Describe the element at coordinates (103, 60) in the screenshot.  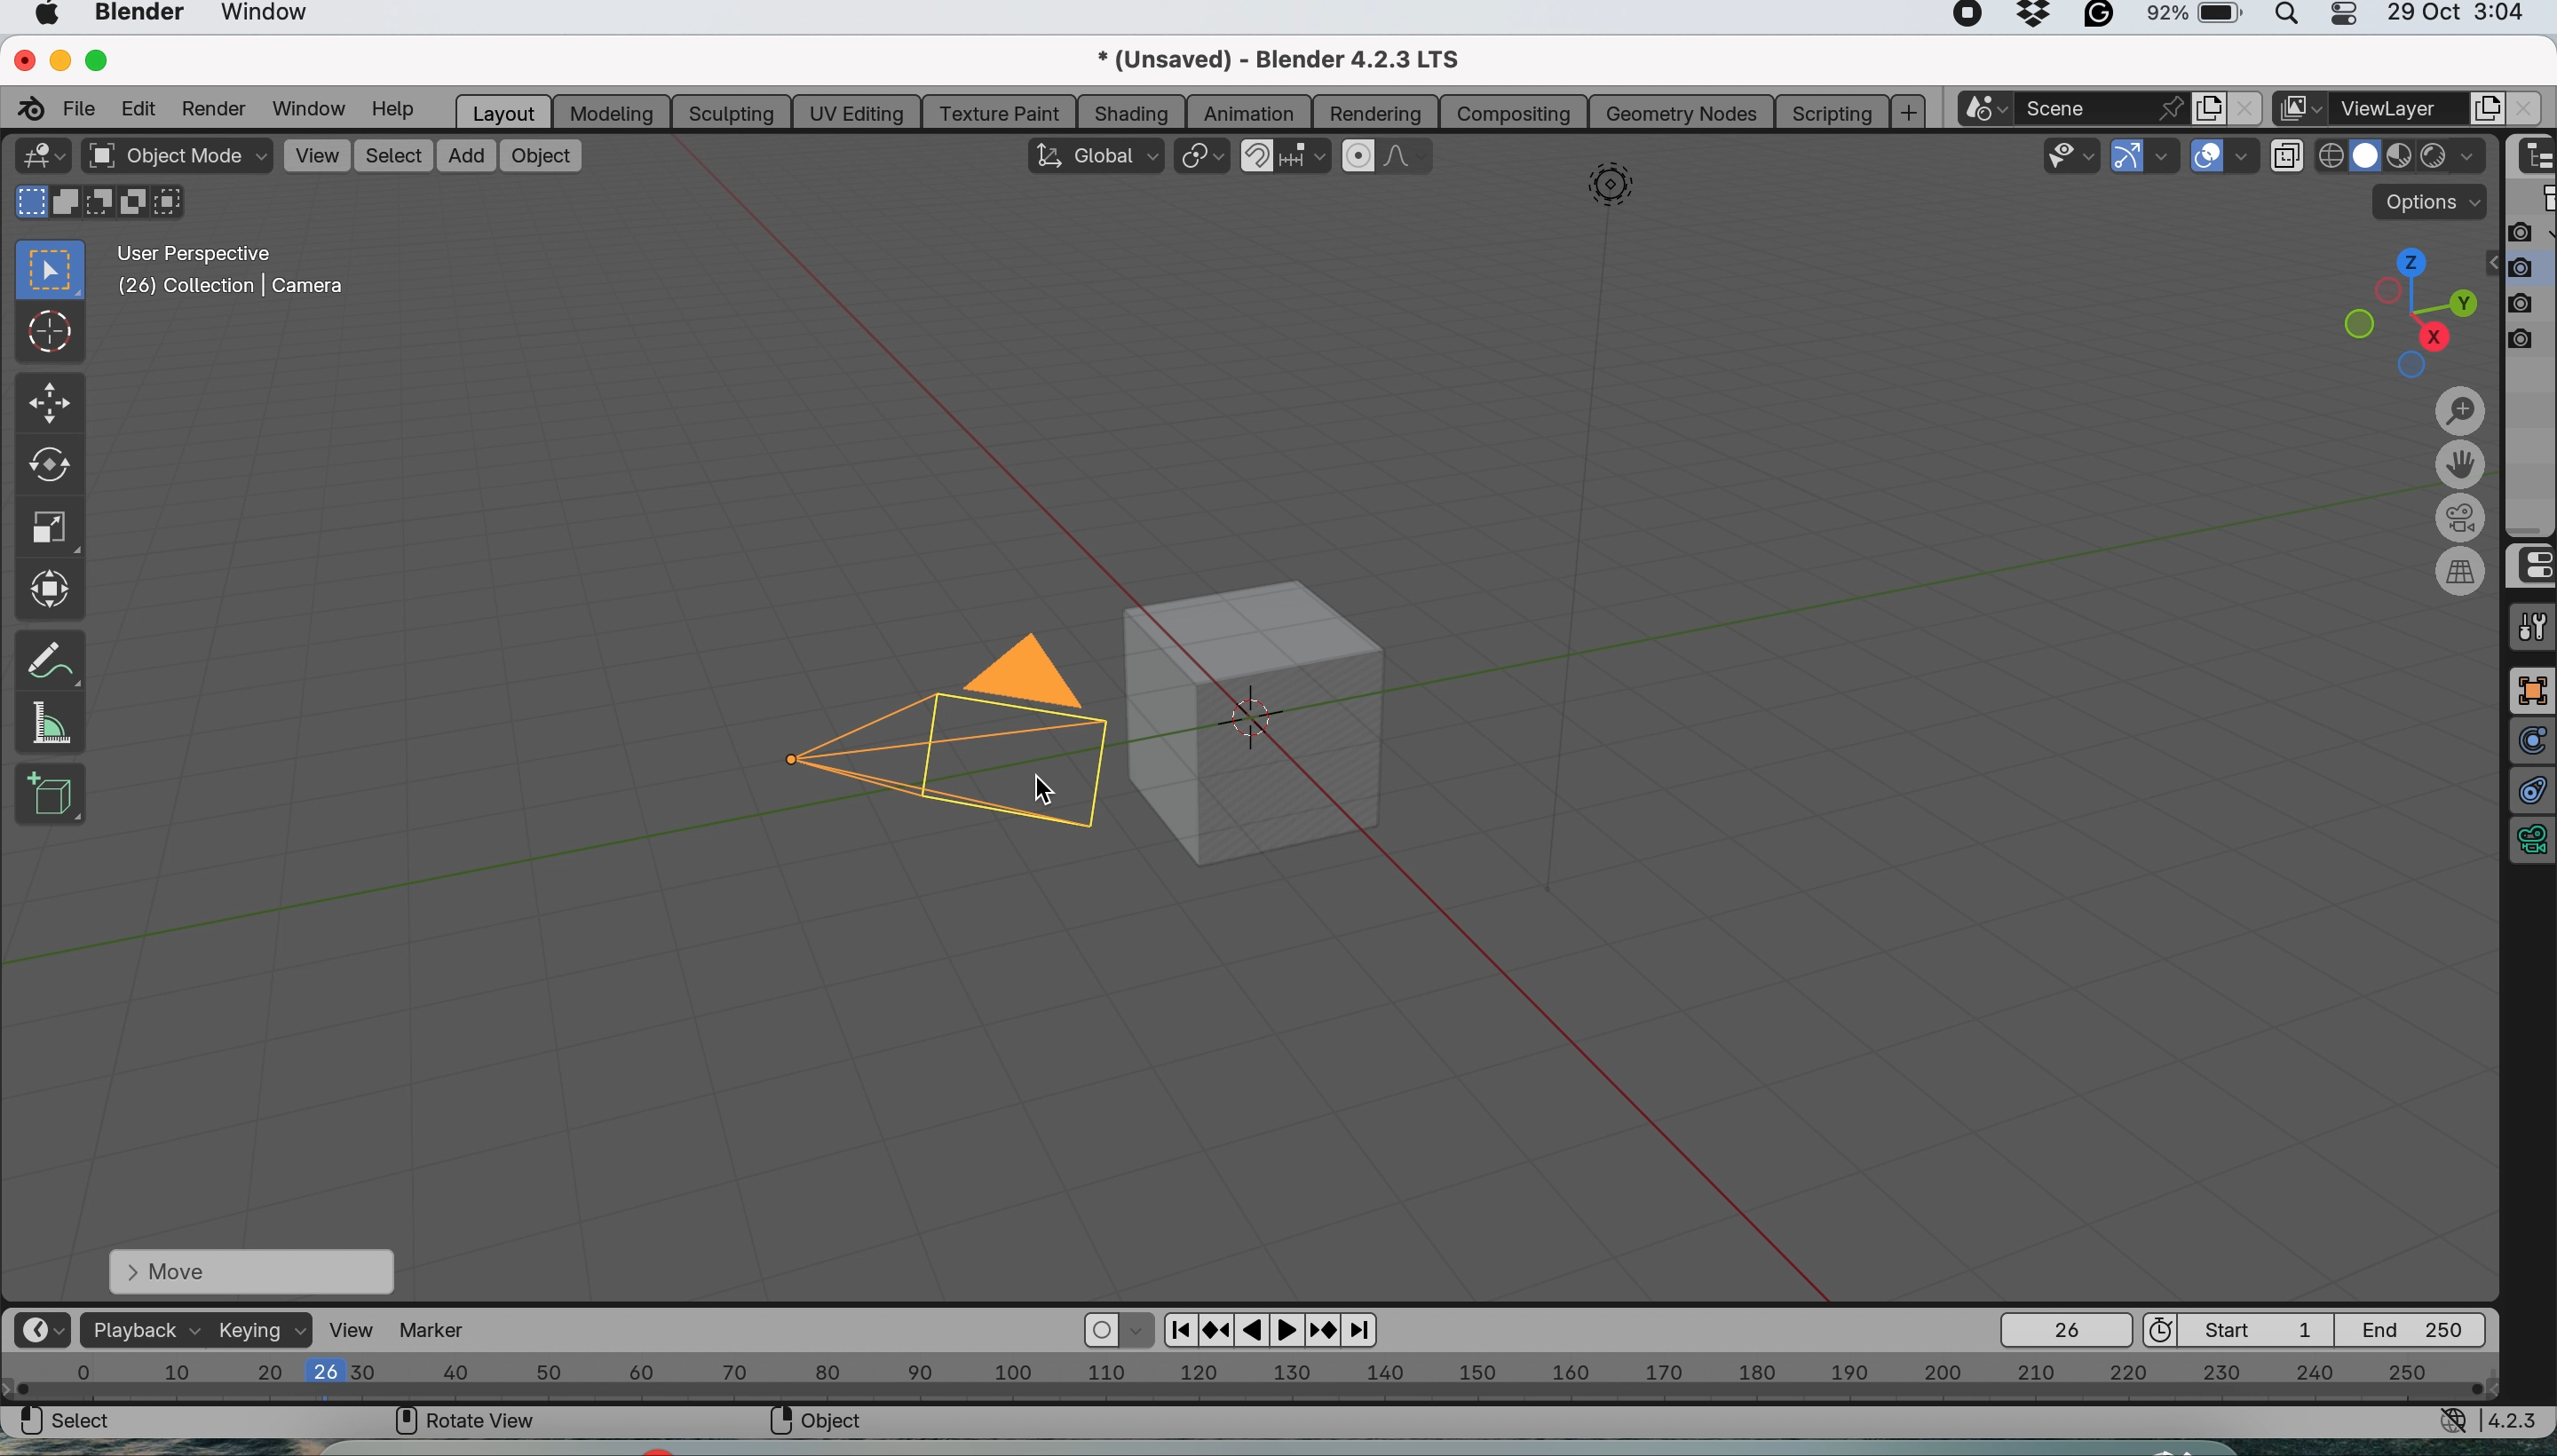
I see `maximise` at that location.